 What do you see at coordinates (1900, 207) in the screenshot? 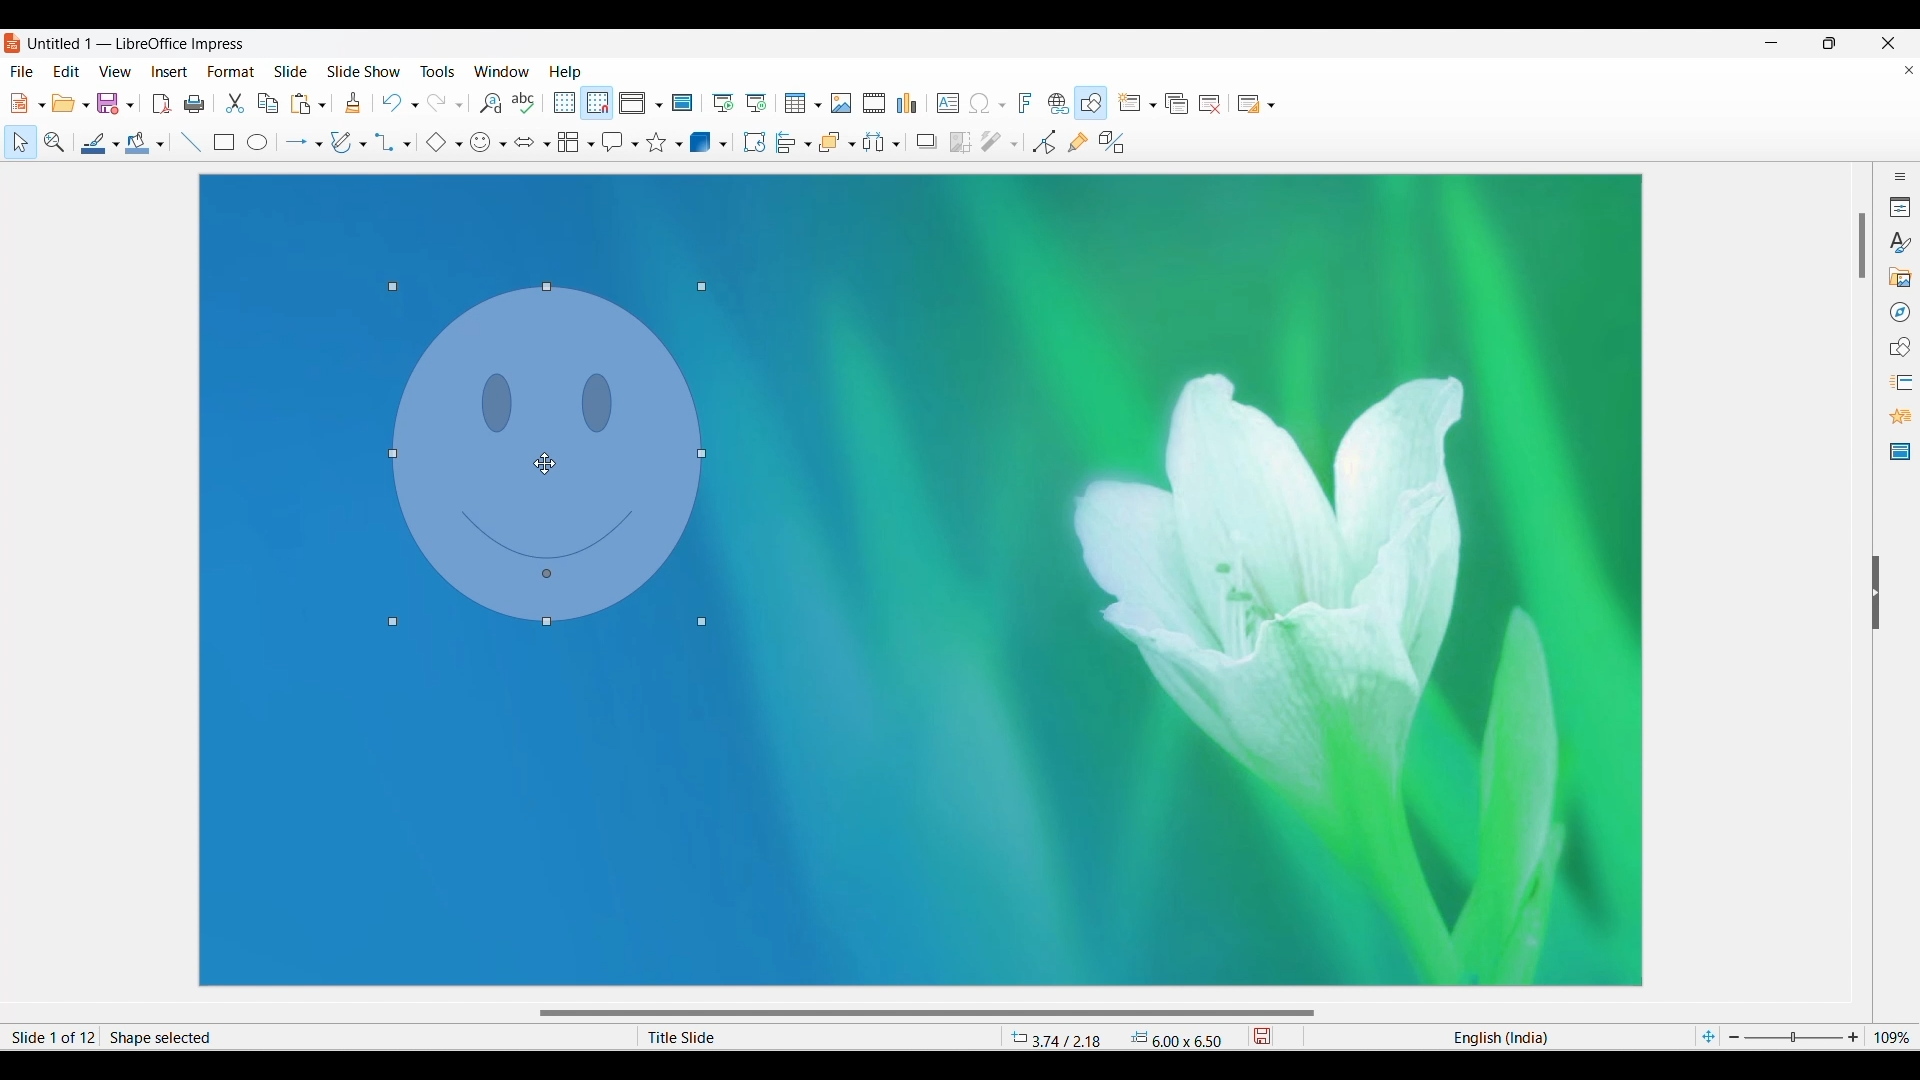
I see `Properties` at bounding box center [1900, 207].